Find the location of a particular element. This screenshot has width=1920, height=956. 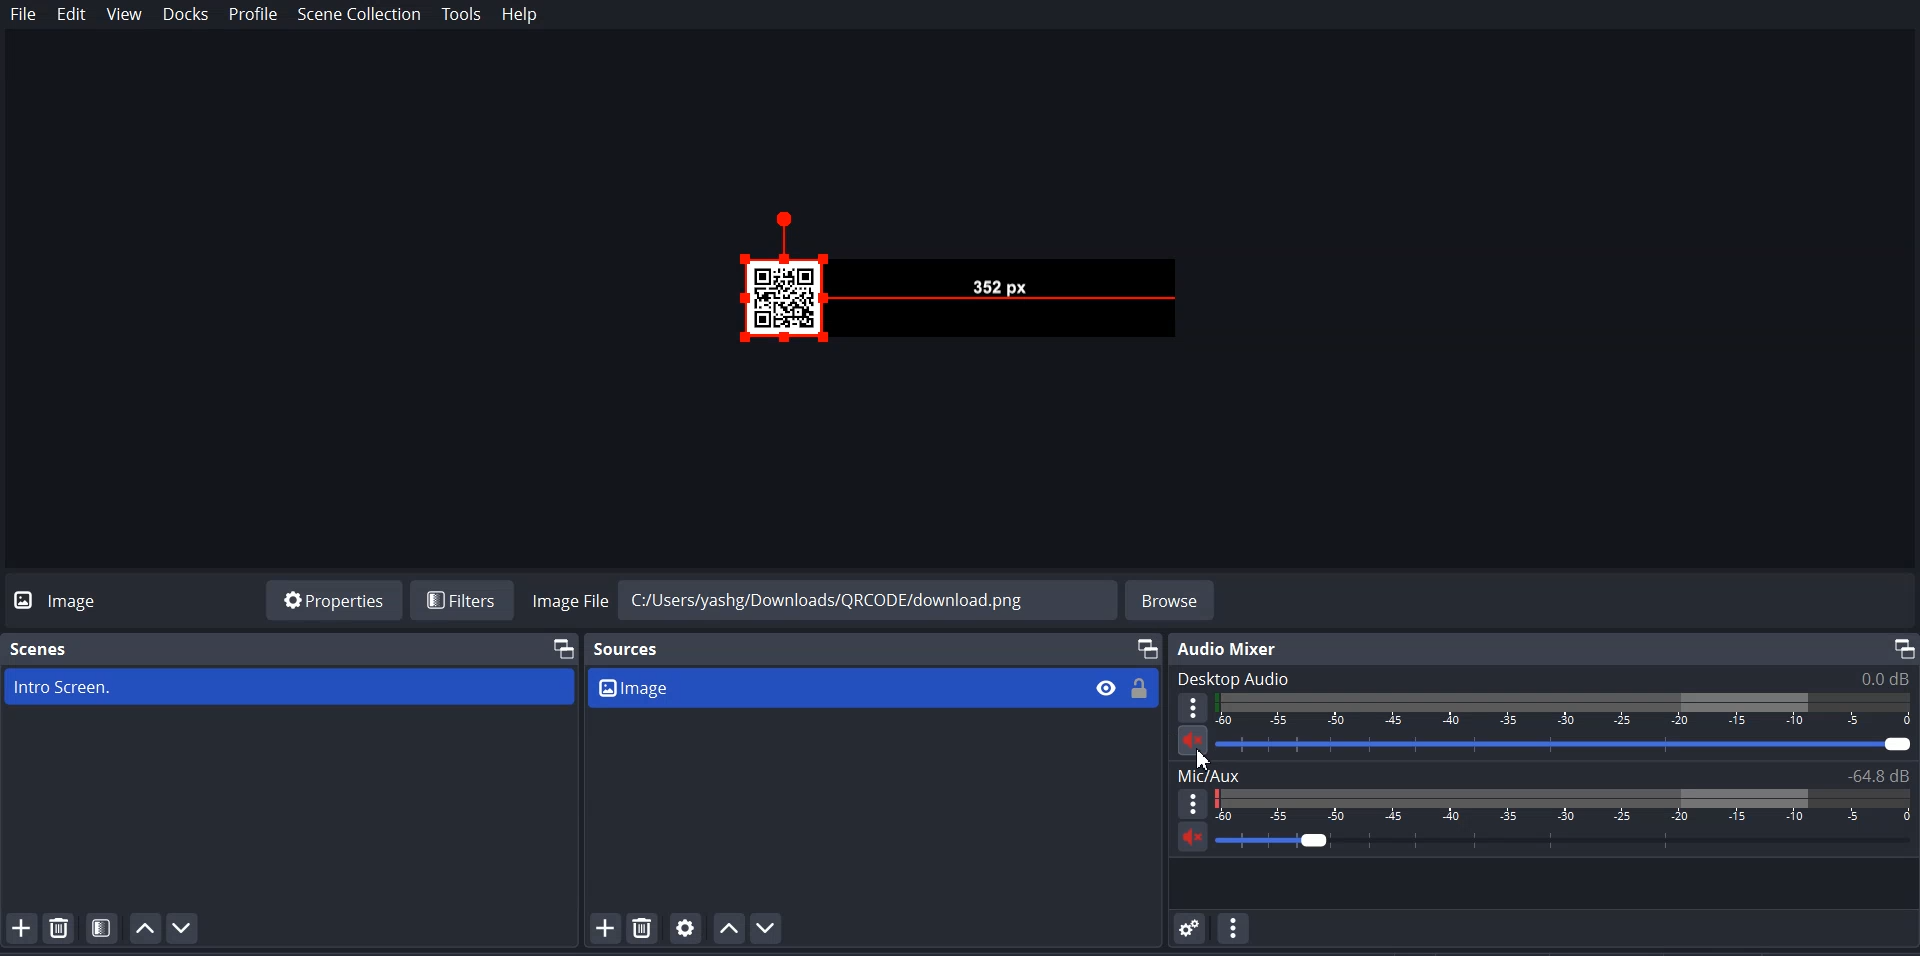

Maximize is located at coordinates (564, 647).